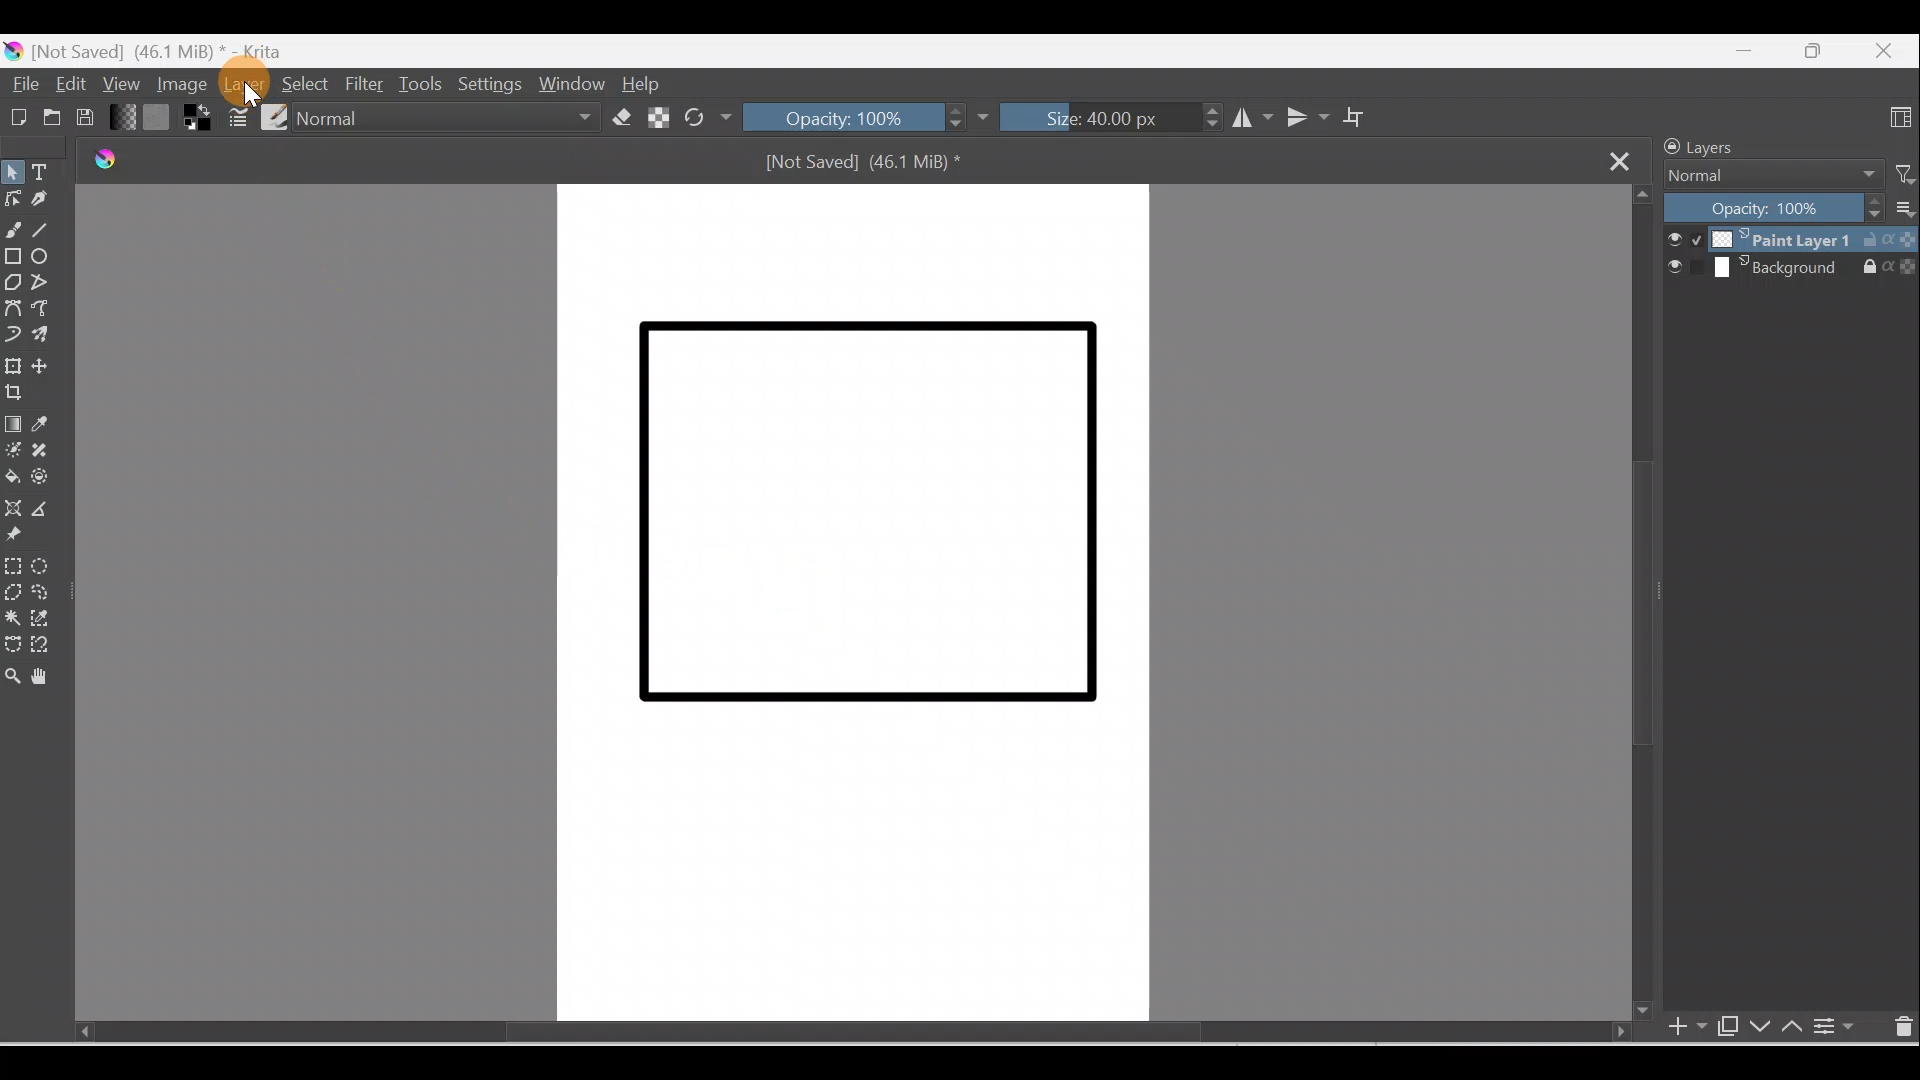 Image resolution: width=1920 pixels, height=1080 pixels. Describe the element at coordinates (17, 393) in the screenshot. I see `Crop the image to an area` at that location.